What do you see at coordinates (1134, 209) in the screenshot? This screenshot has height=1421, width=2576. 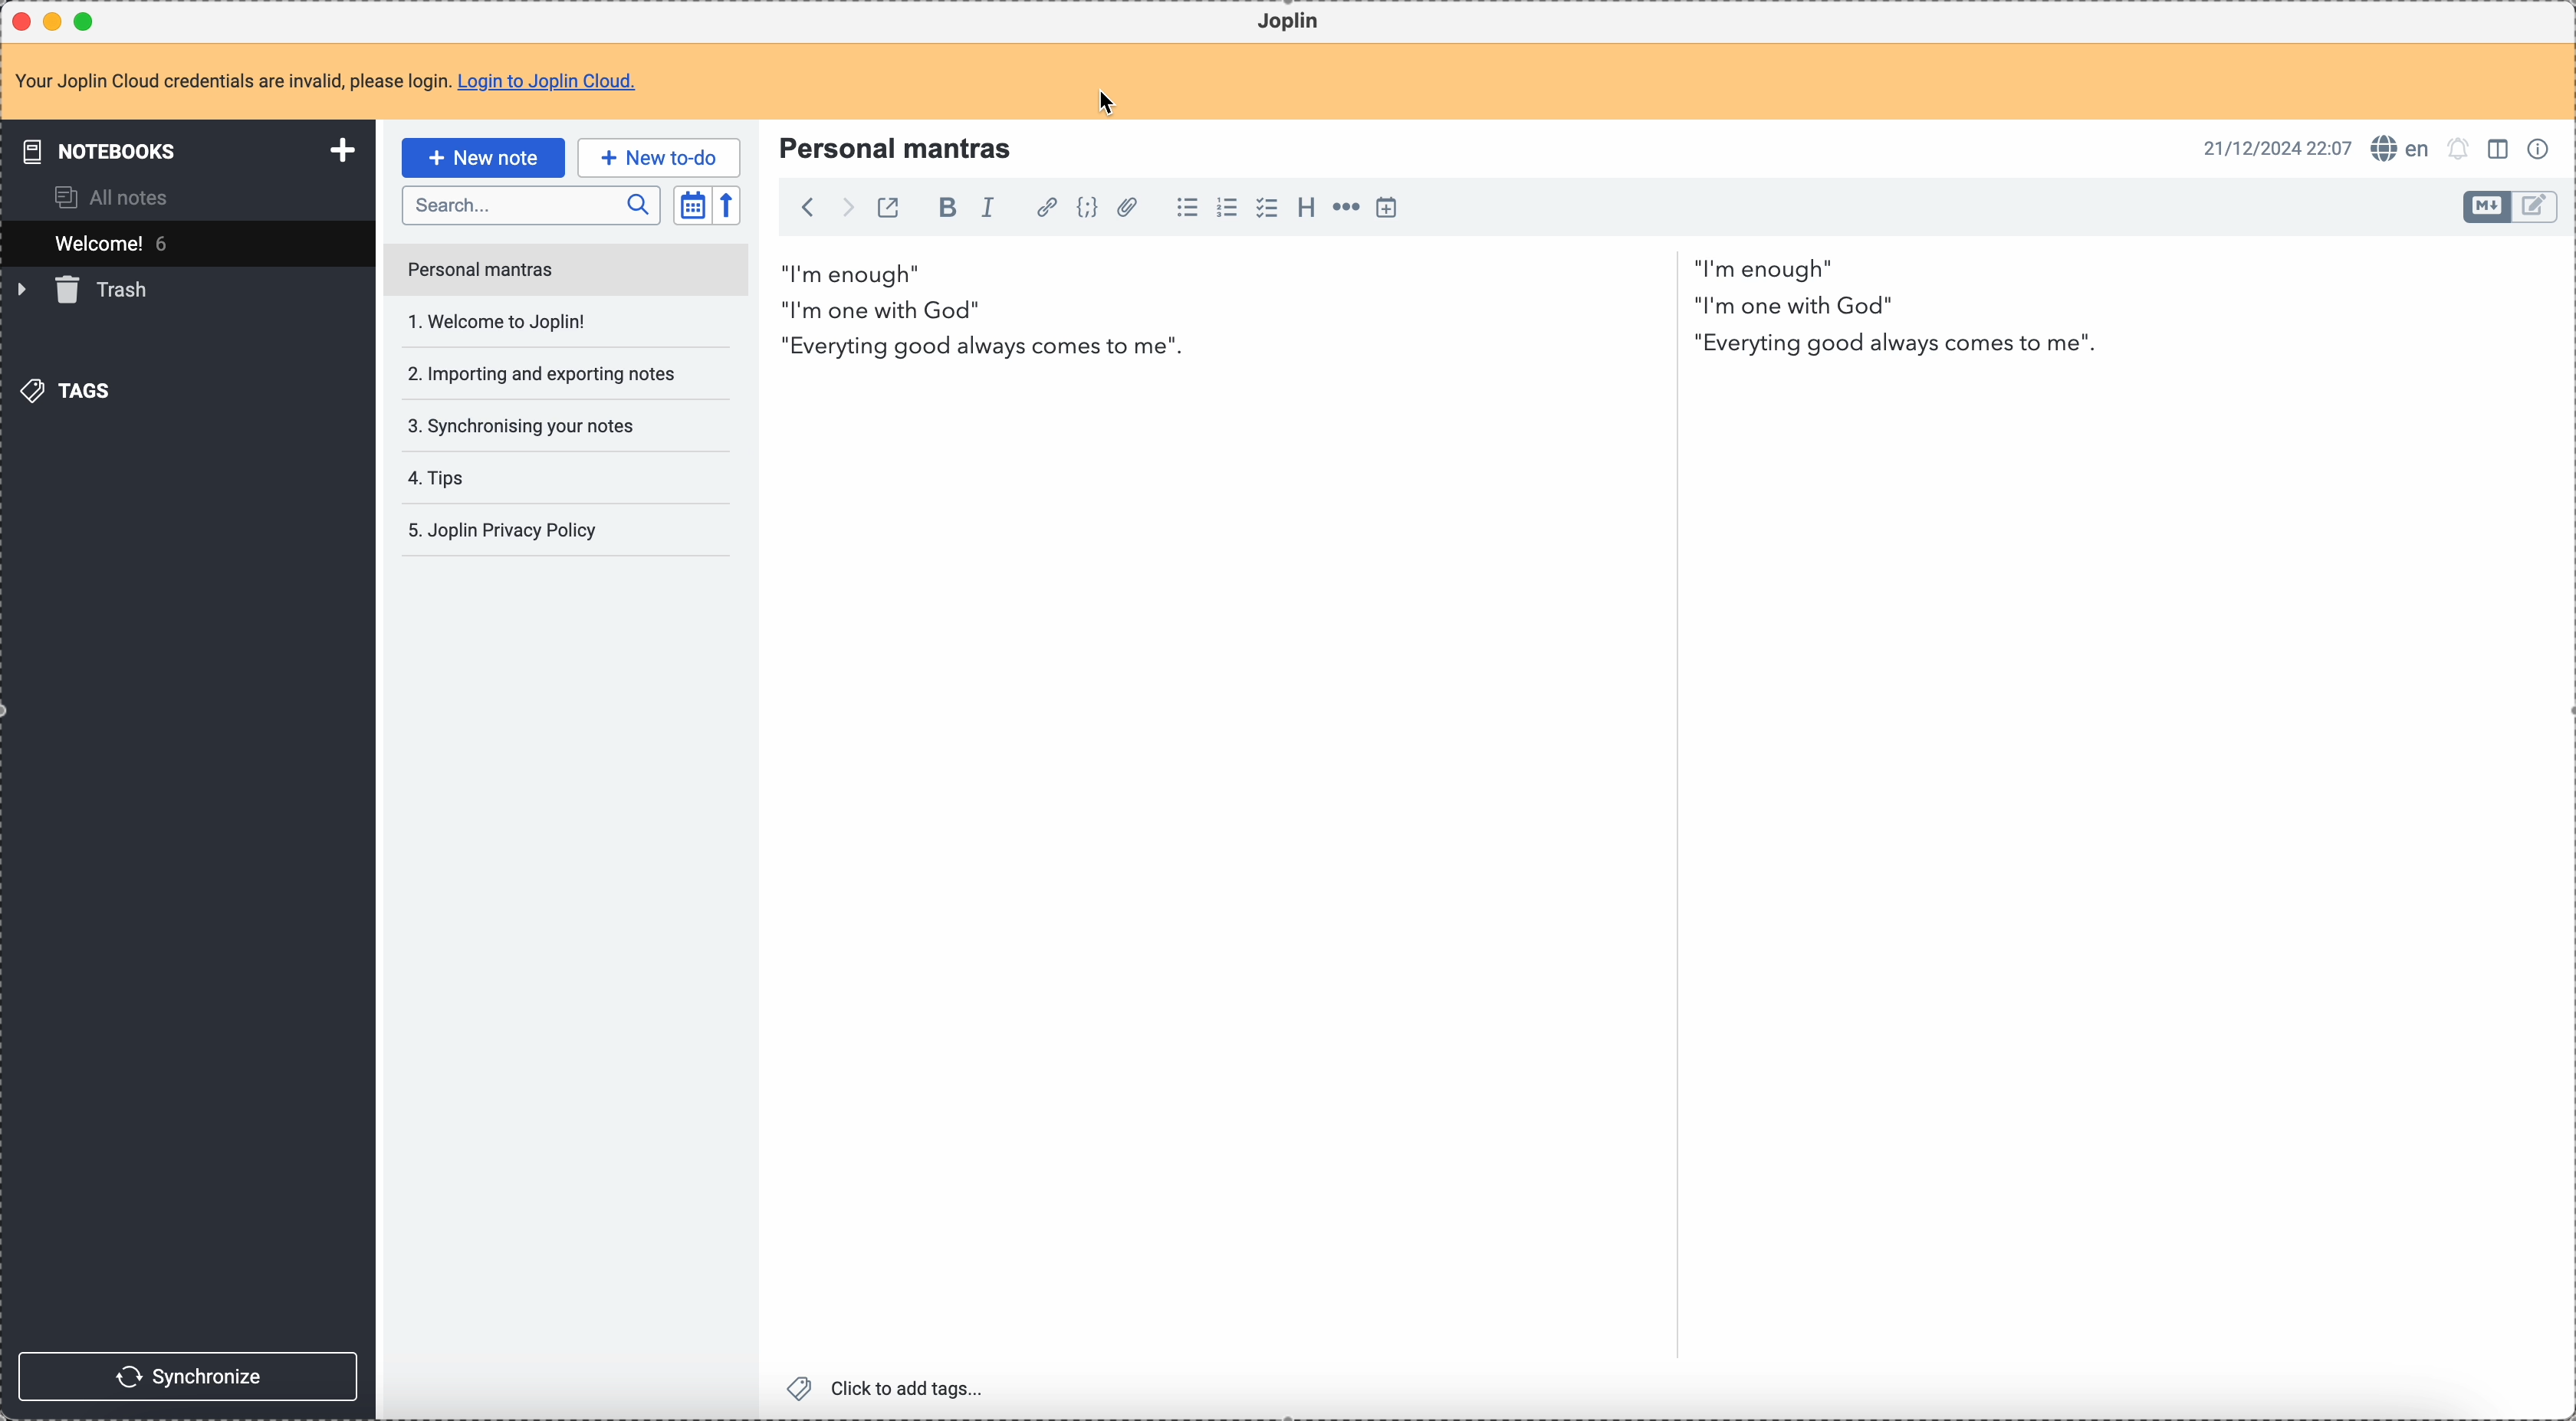 I see `attach file` at bounding box center [1134, 209].